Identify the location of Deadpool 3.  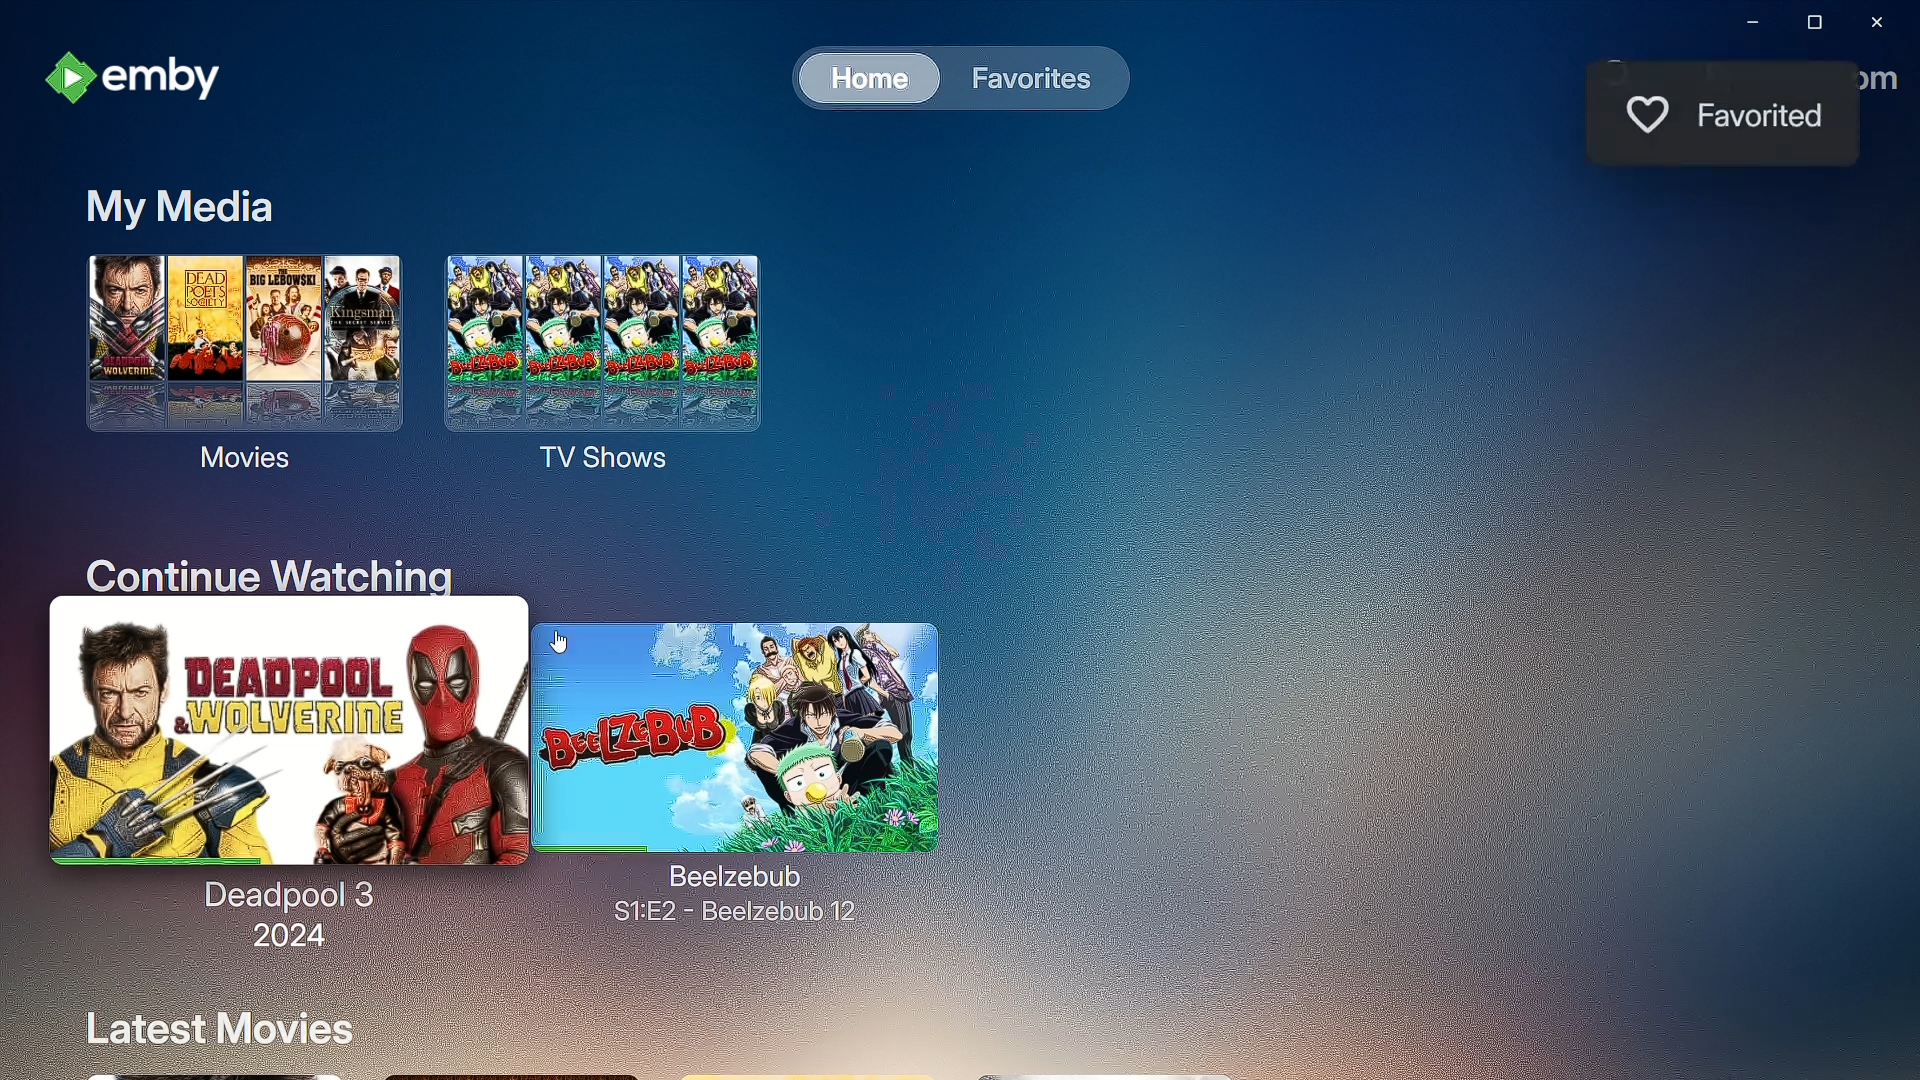
(286, 756).